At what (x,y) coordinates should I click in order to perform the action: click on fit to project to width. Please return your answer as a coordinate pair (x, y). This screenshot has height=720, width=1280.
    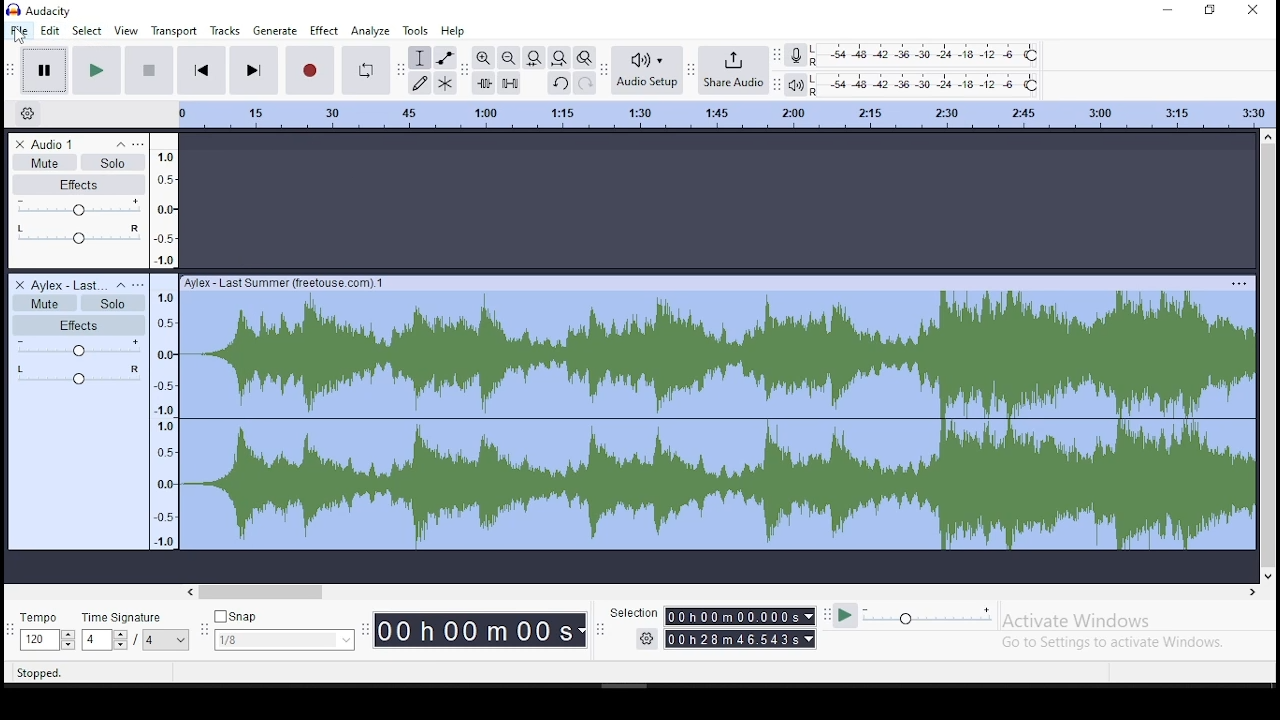
    Looking at the image, I should click on (559, 59).